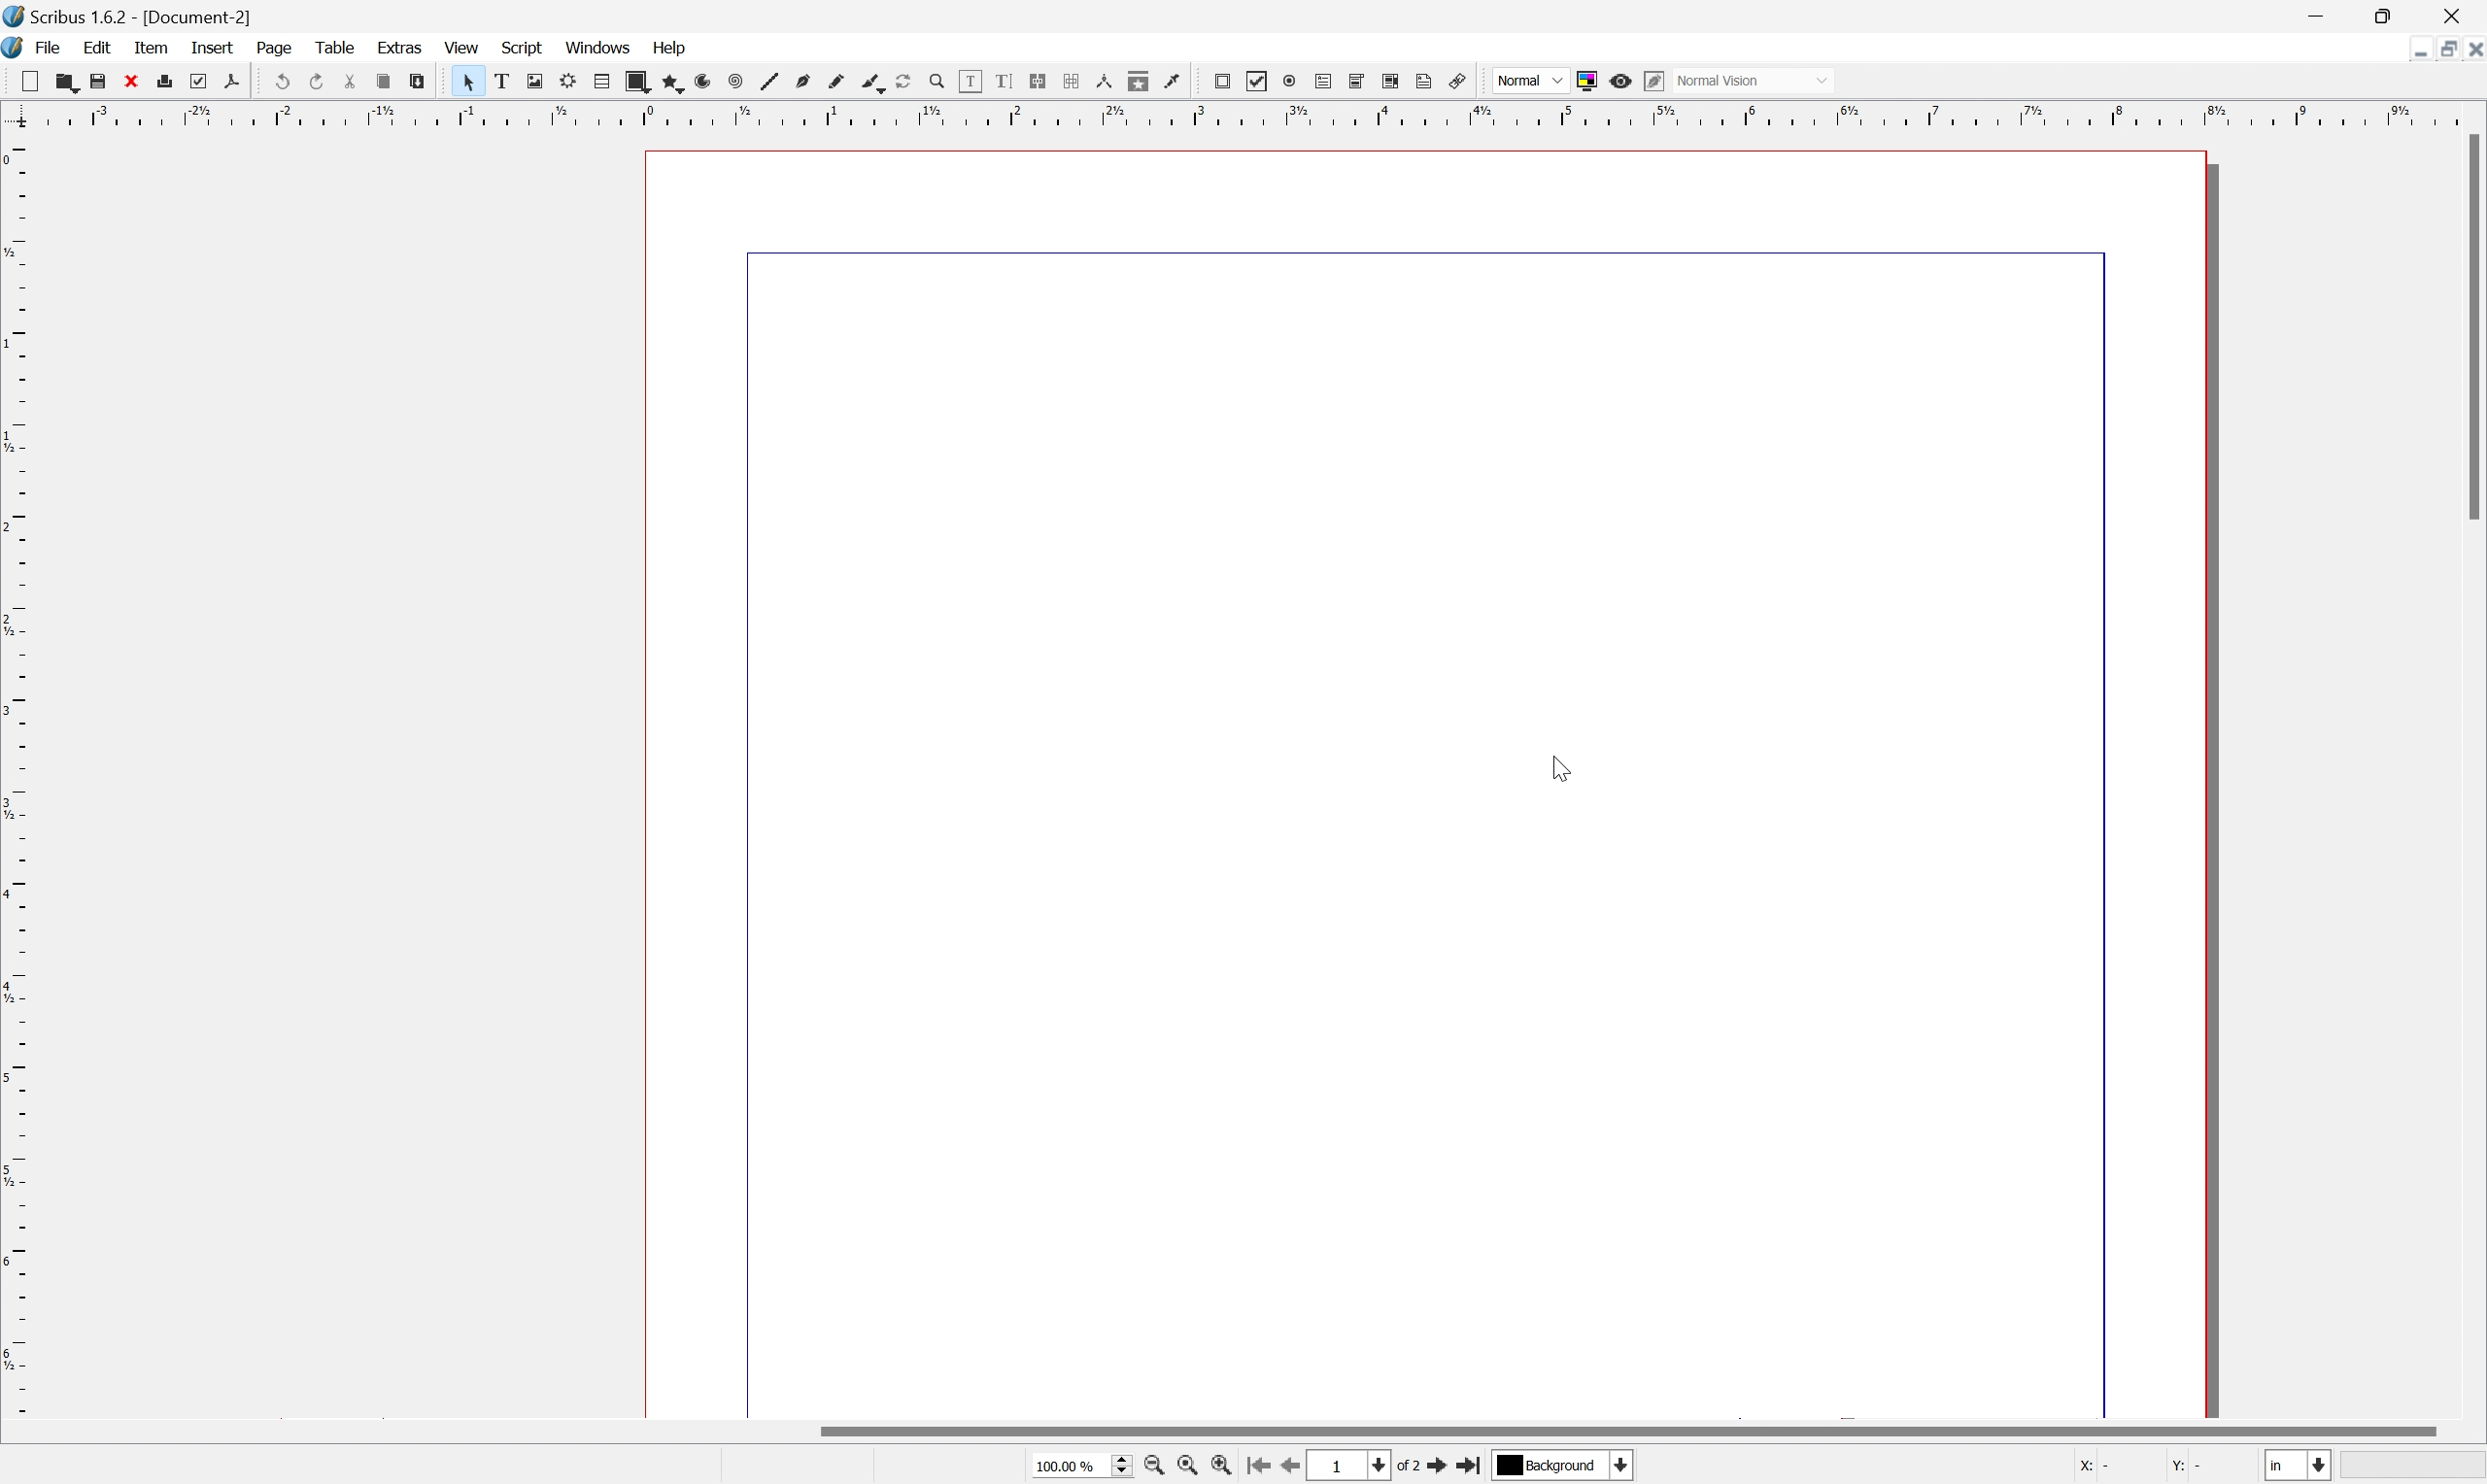 The height and width of the screenshot is (1484, 2487). What do you see at coordinates (1227, 1467) in the screenshot?
I see `zoom in` at bounding box center [1227, 1467].